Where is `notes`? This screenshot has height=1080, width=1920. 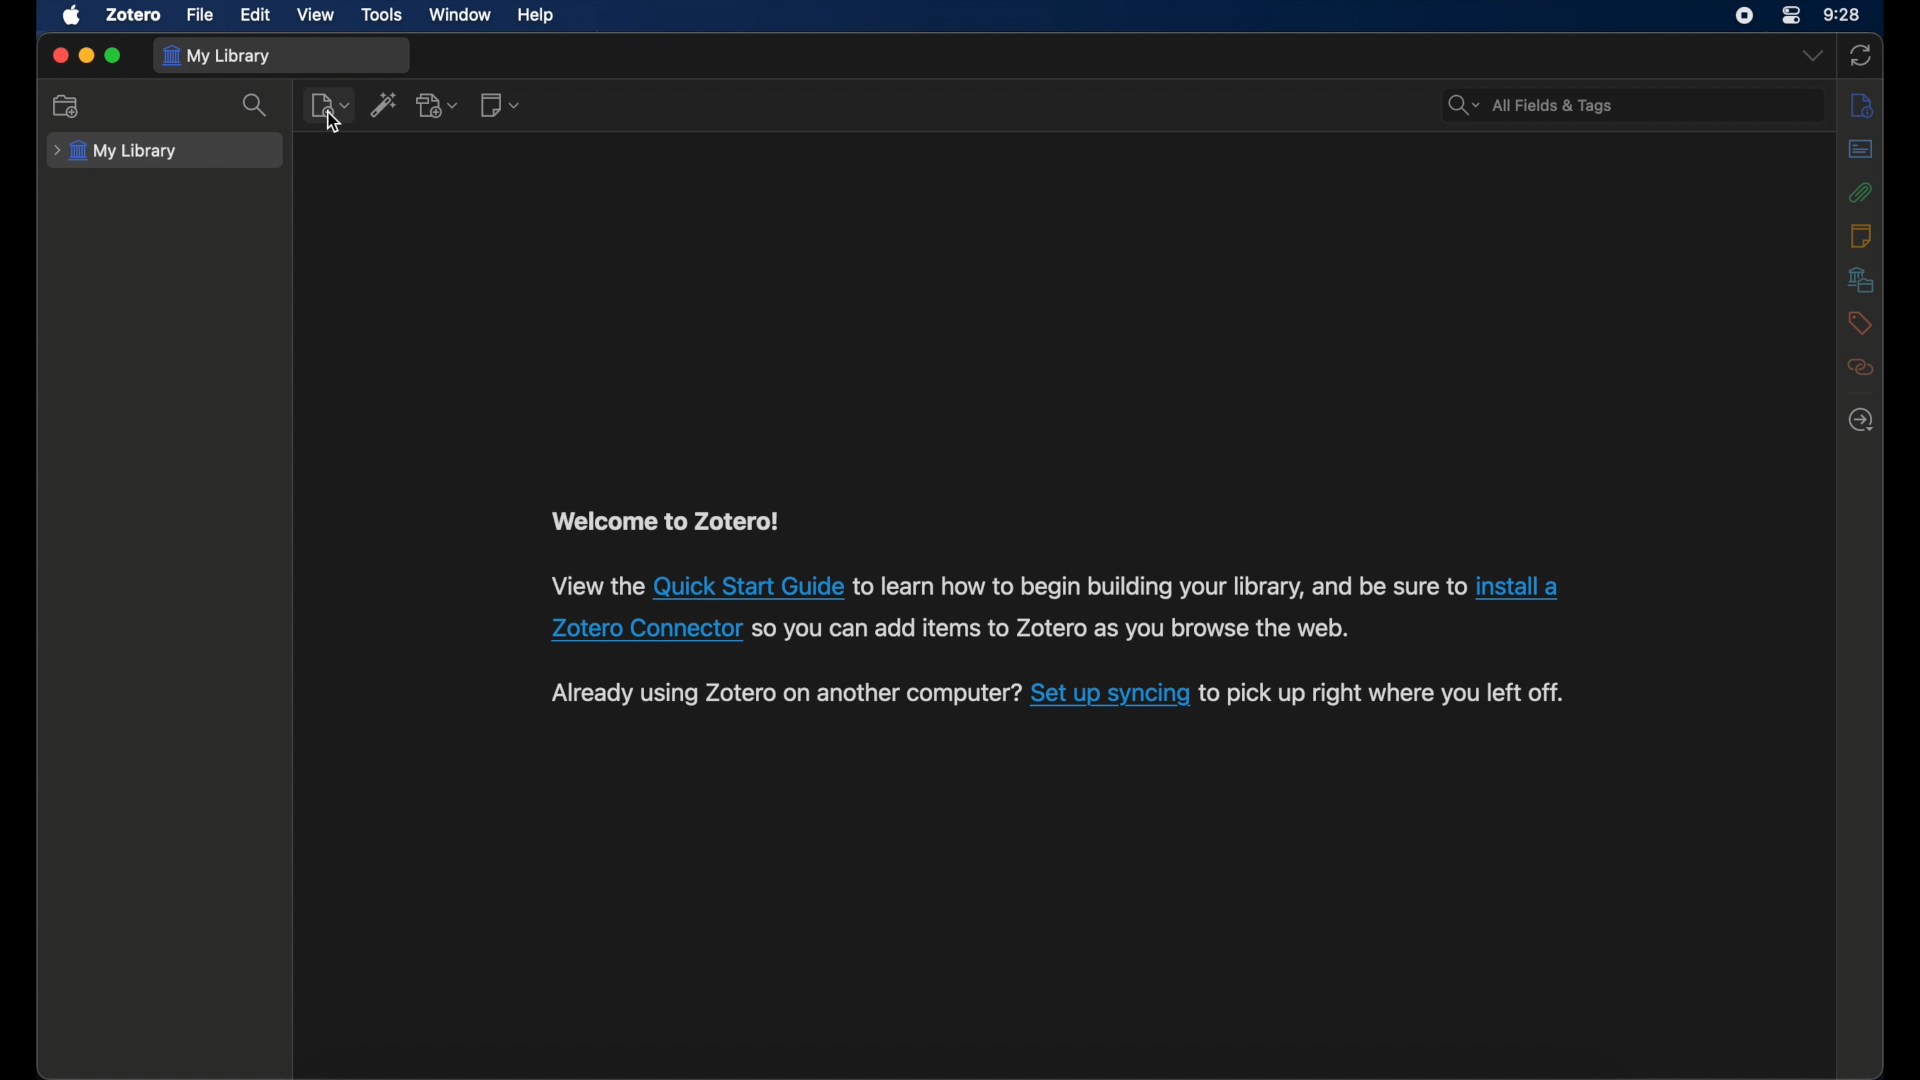 notes is located at coordinates (1862, 235).